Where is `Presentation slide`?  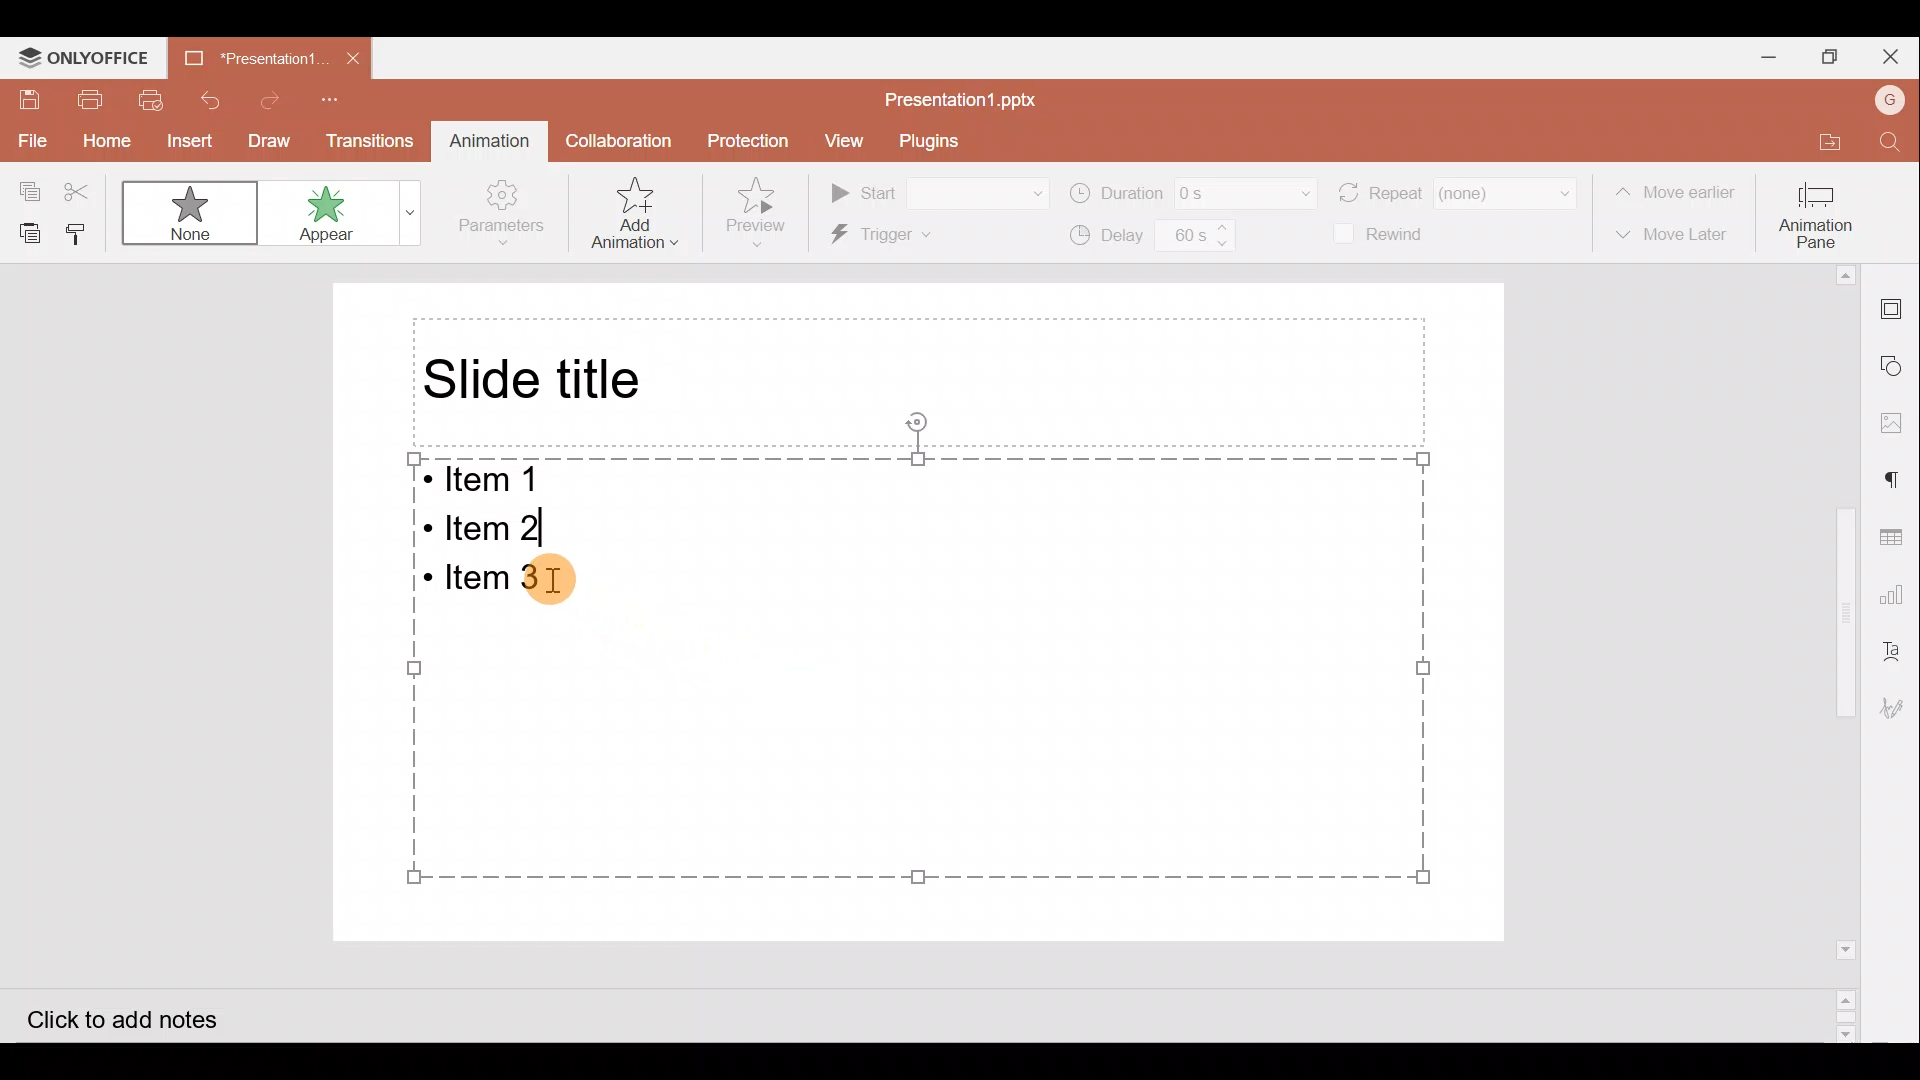 Presentation slide is located at coordinates (1060, 598).